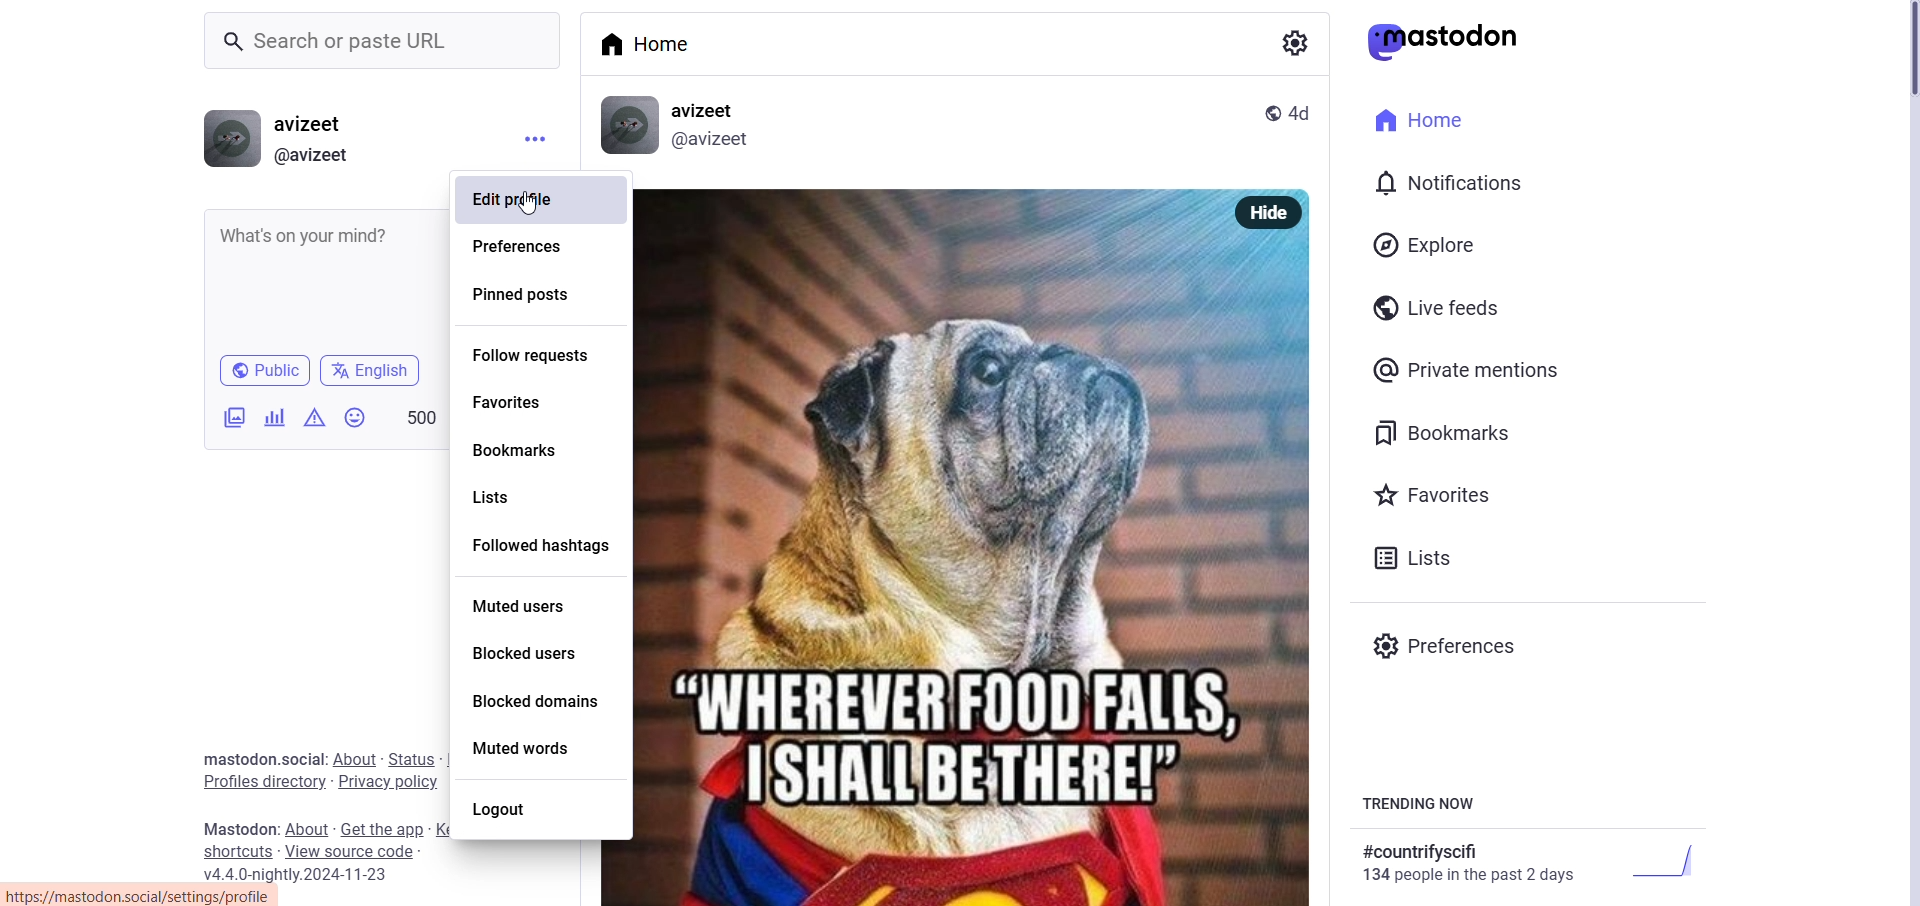  What do you see at coordinates (301, 758) in the screenshot?
I see `social` at bounding box center [301, 758].